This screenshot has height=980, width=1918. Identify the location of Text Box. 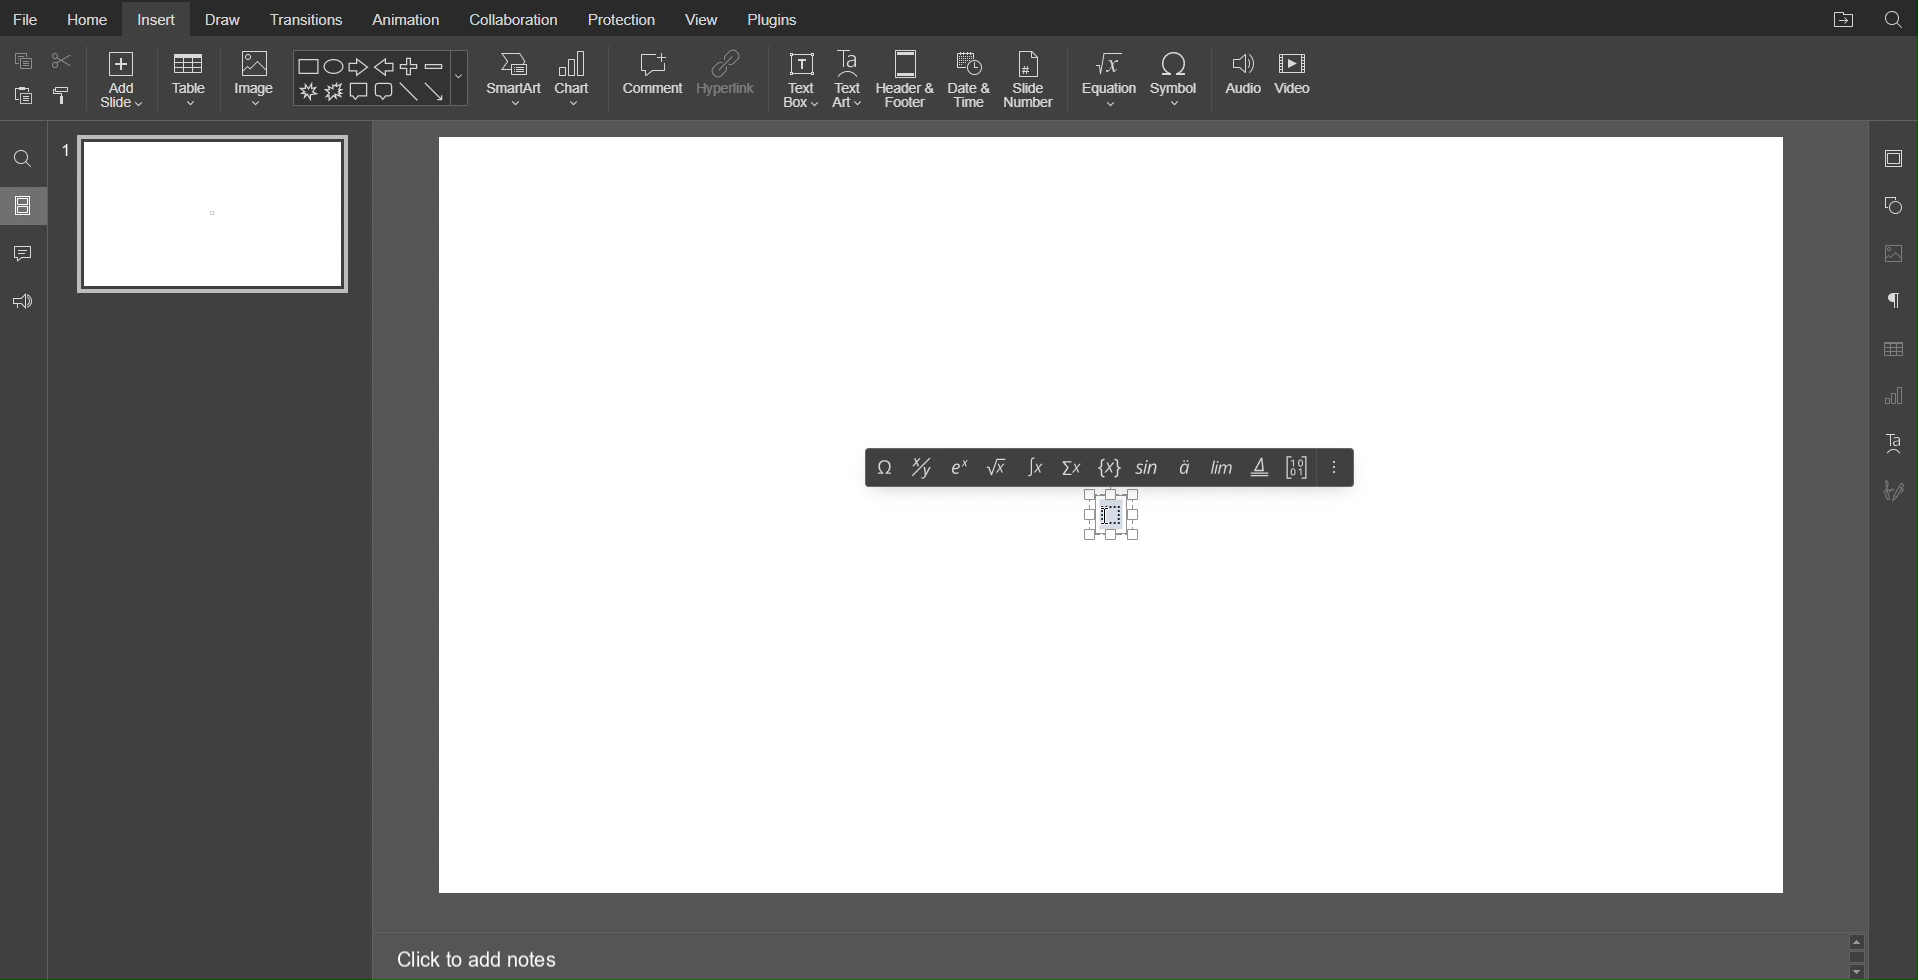
(797, 79).